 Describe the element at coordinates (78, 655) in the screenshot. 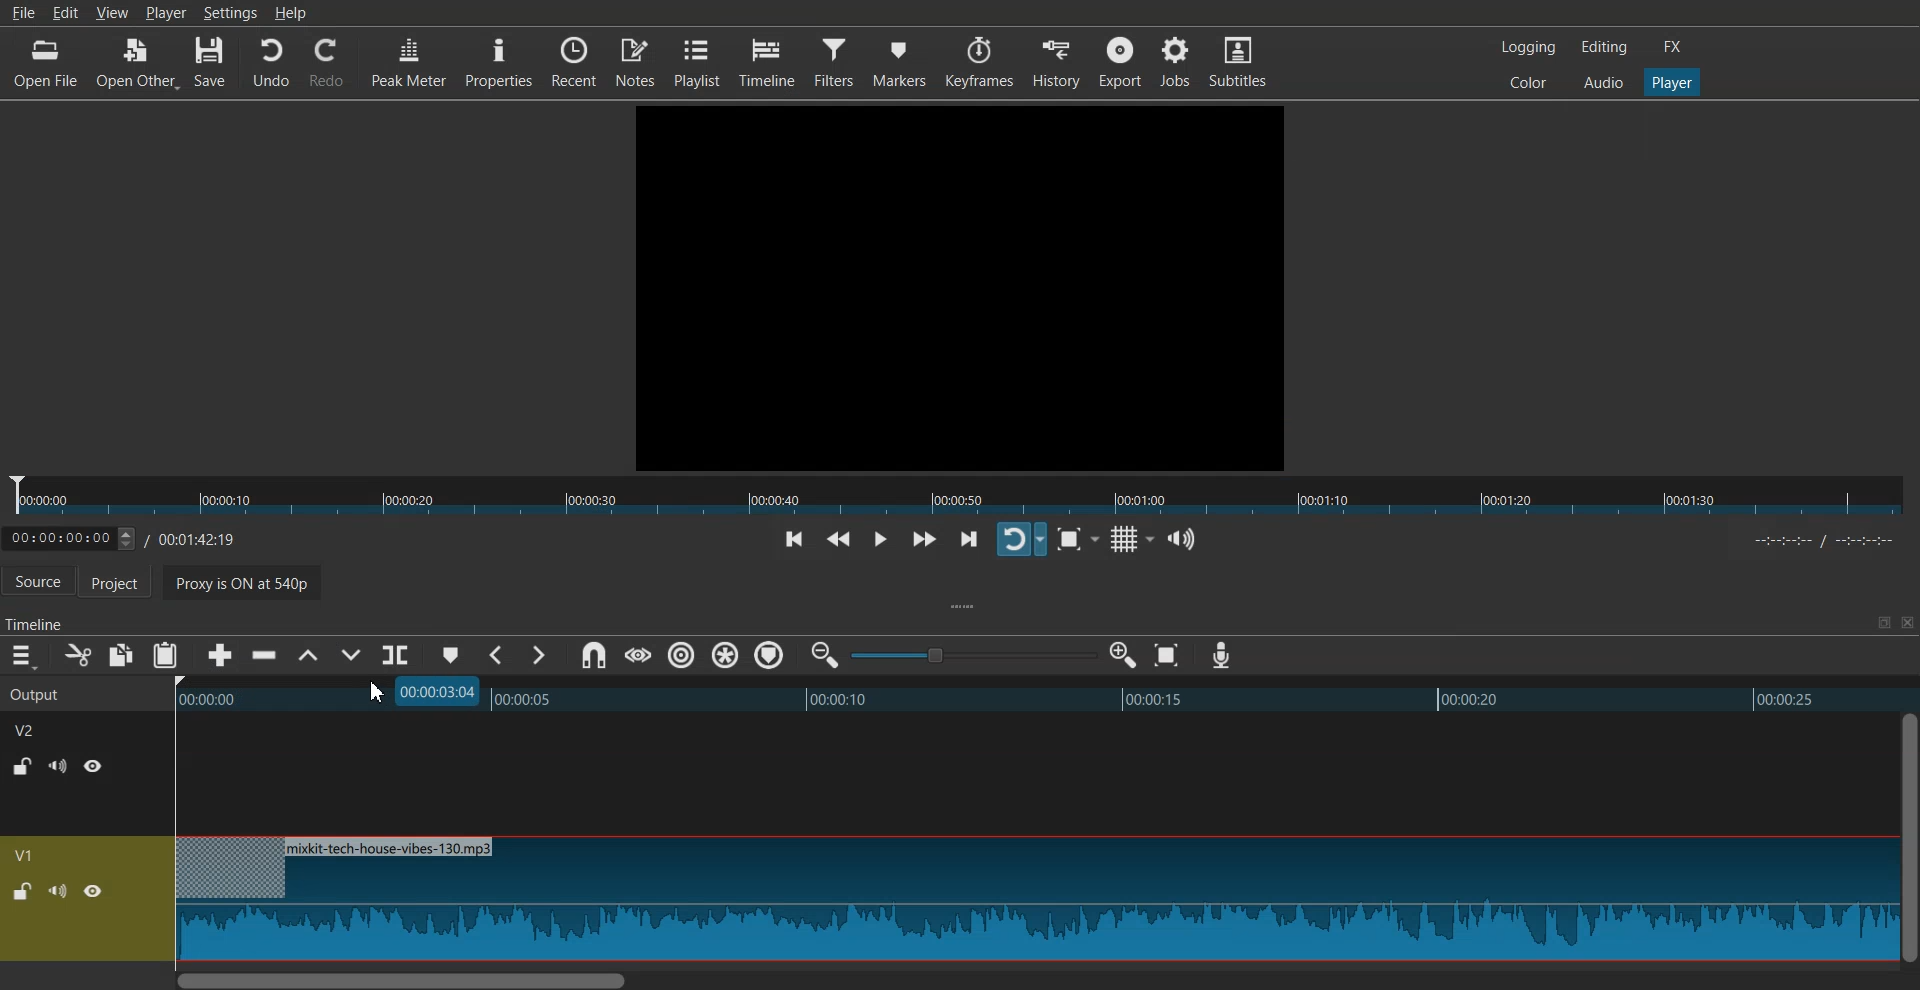

I see `Cut` at that location.